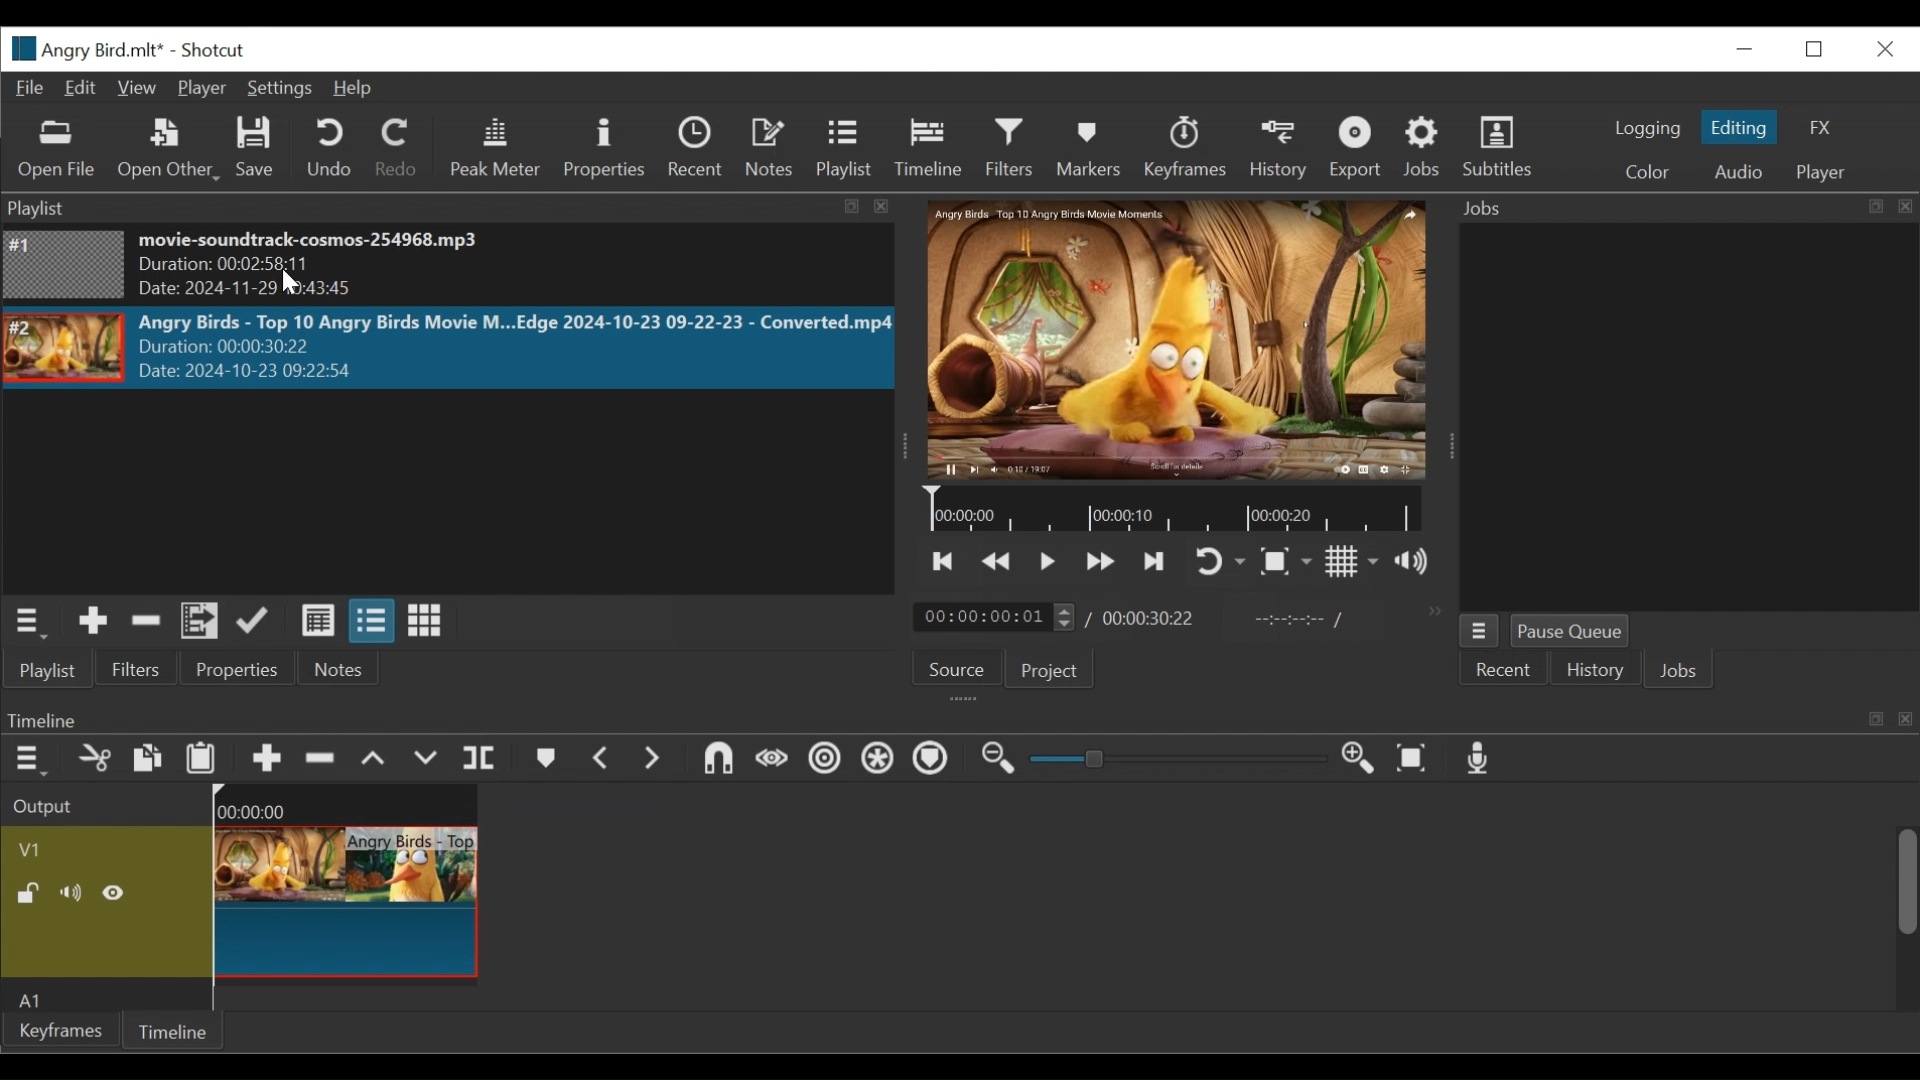 This screenshot has width=1920, height=1080. Describe the element at coordinates (1822, 130) in the screenshot. I see `FX` at that location.